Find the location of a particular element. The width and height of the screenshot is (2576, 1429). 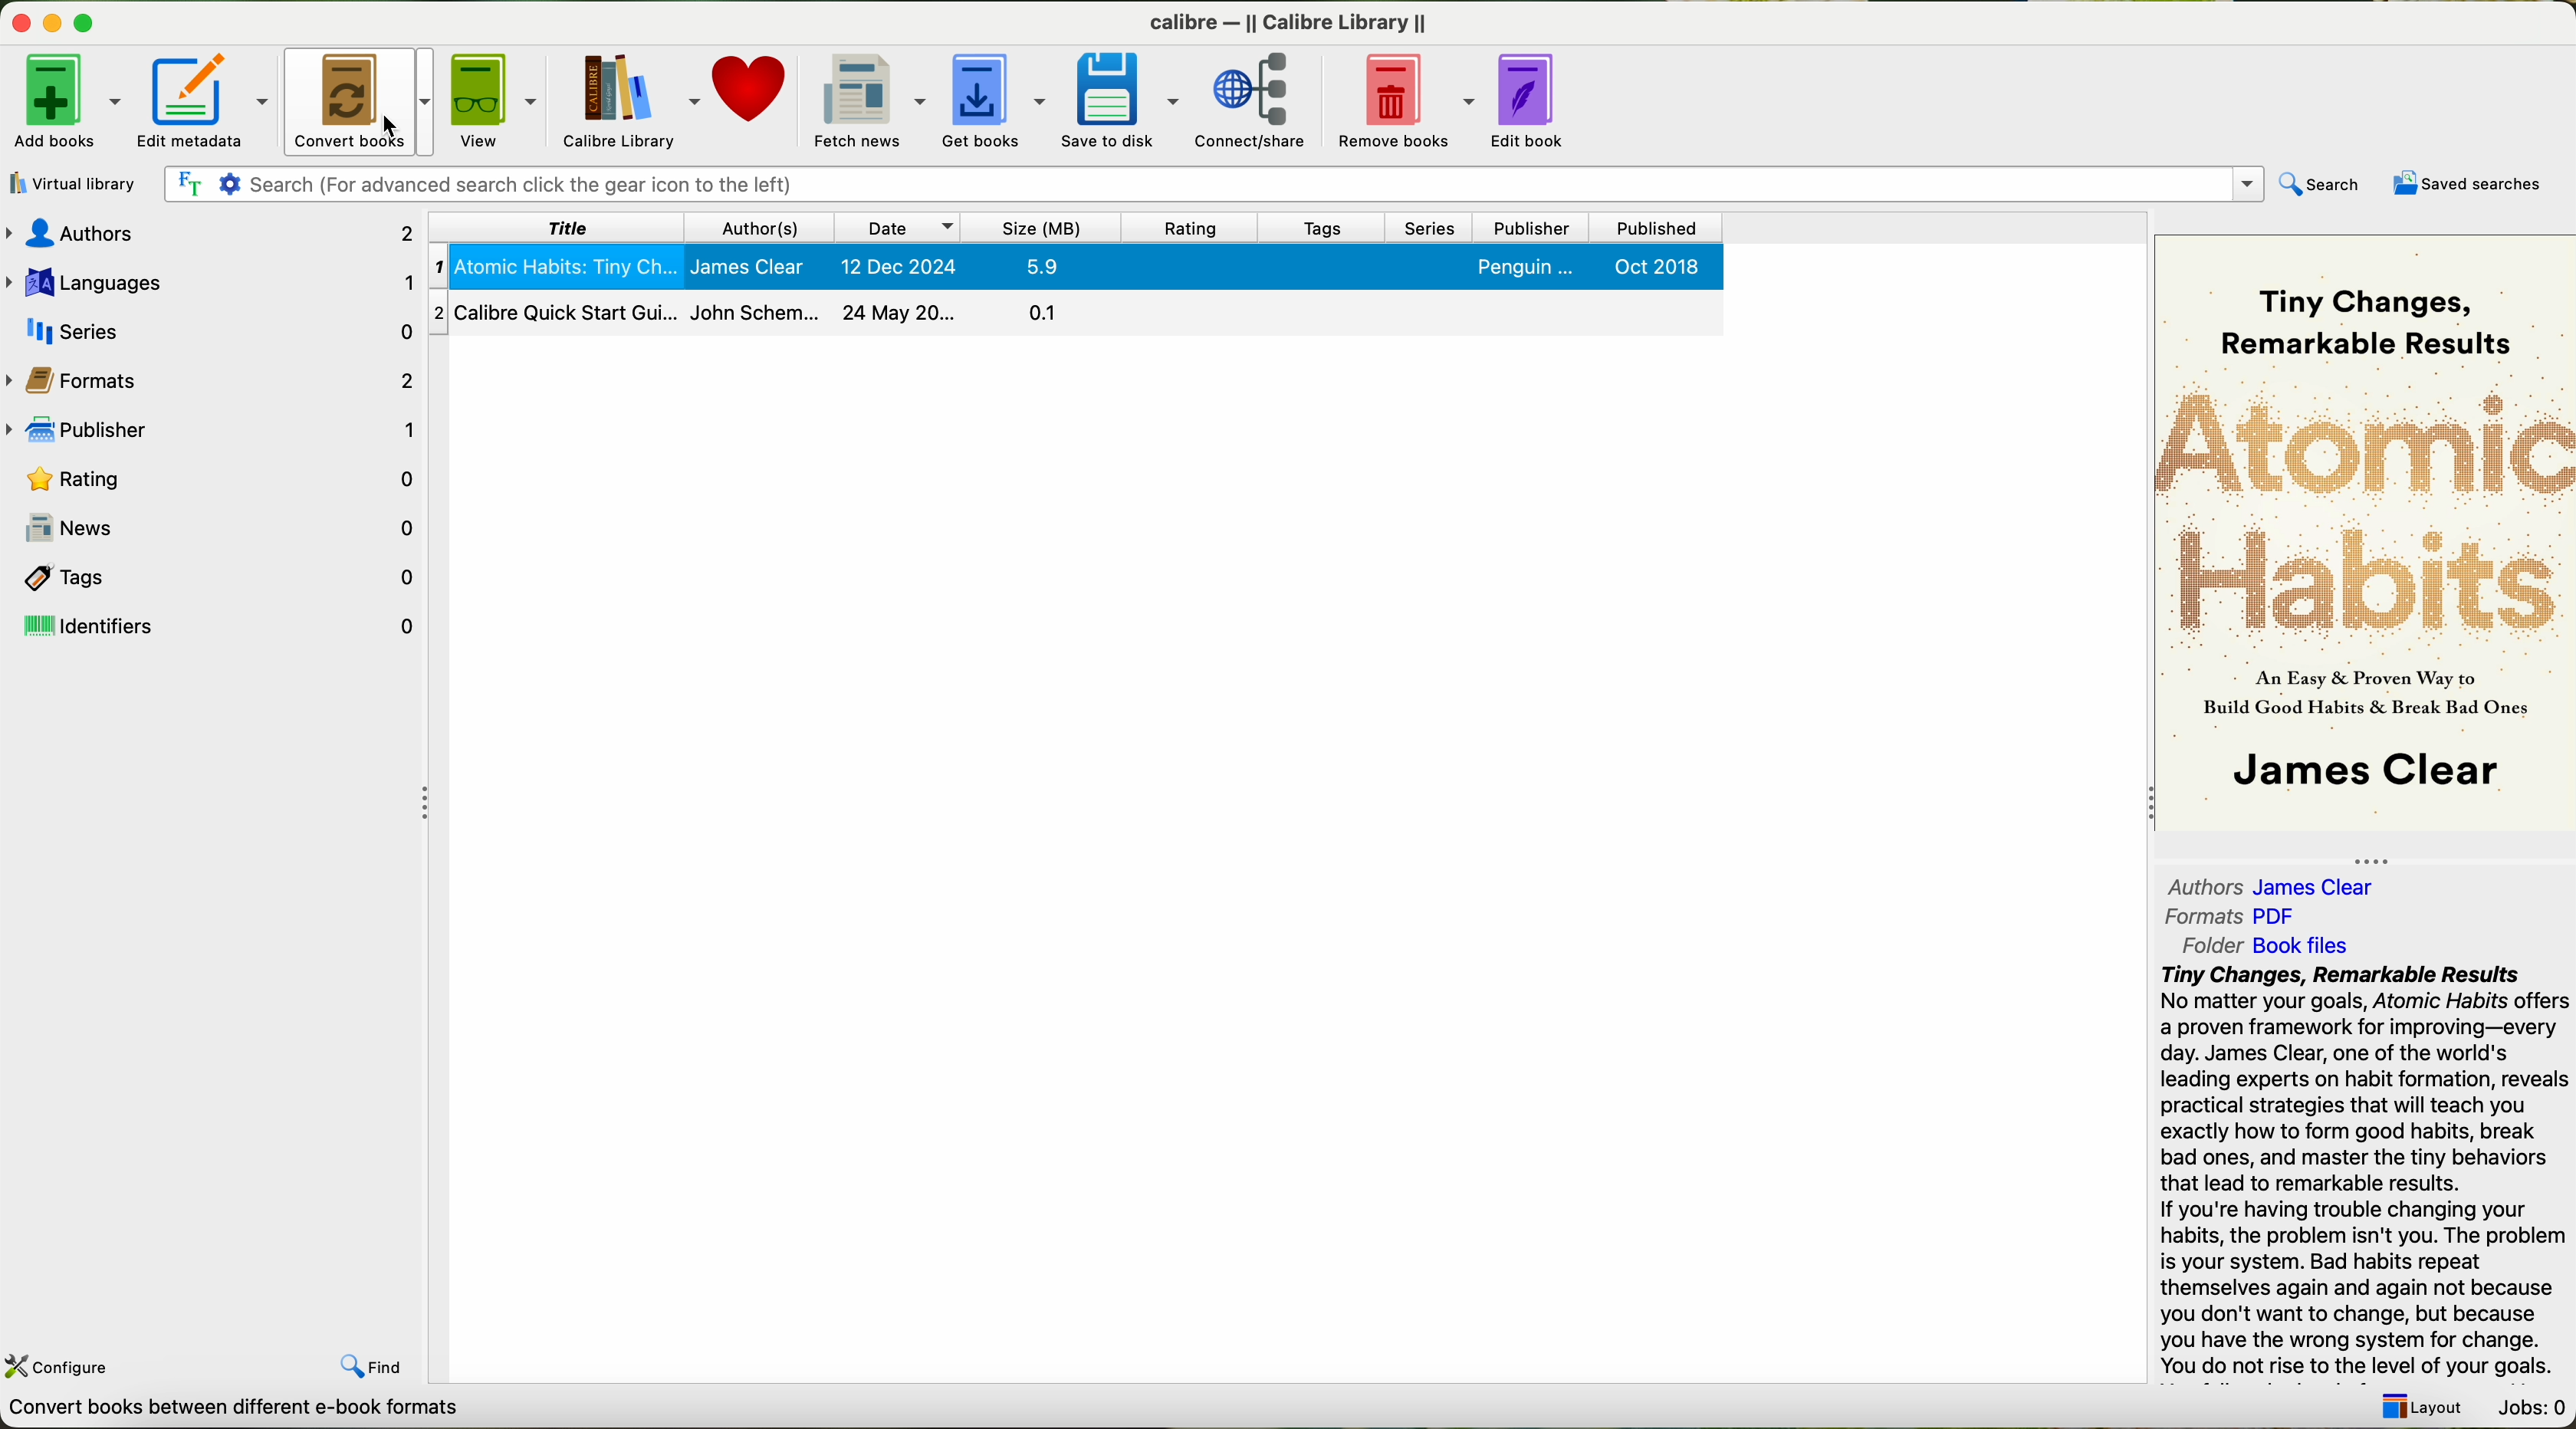

search bar is located at coordinates (1214, 184).